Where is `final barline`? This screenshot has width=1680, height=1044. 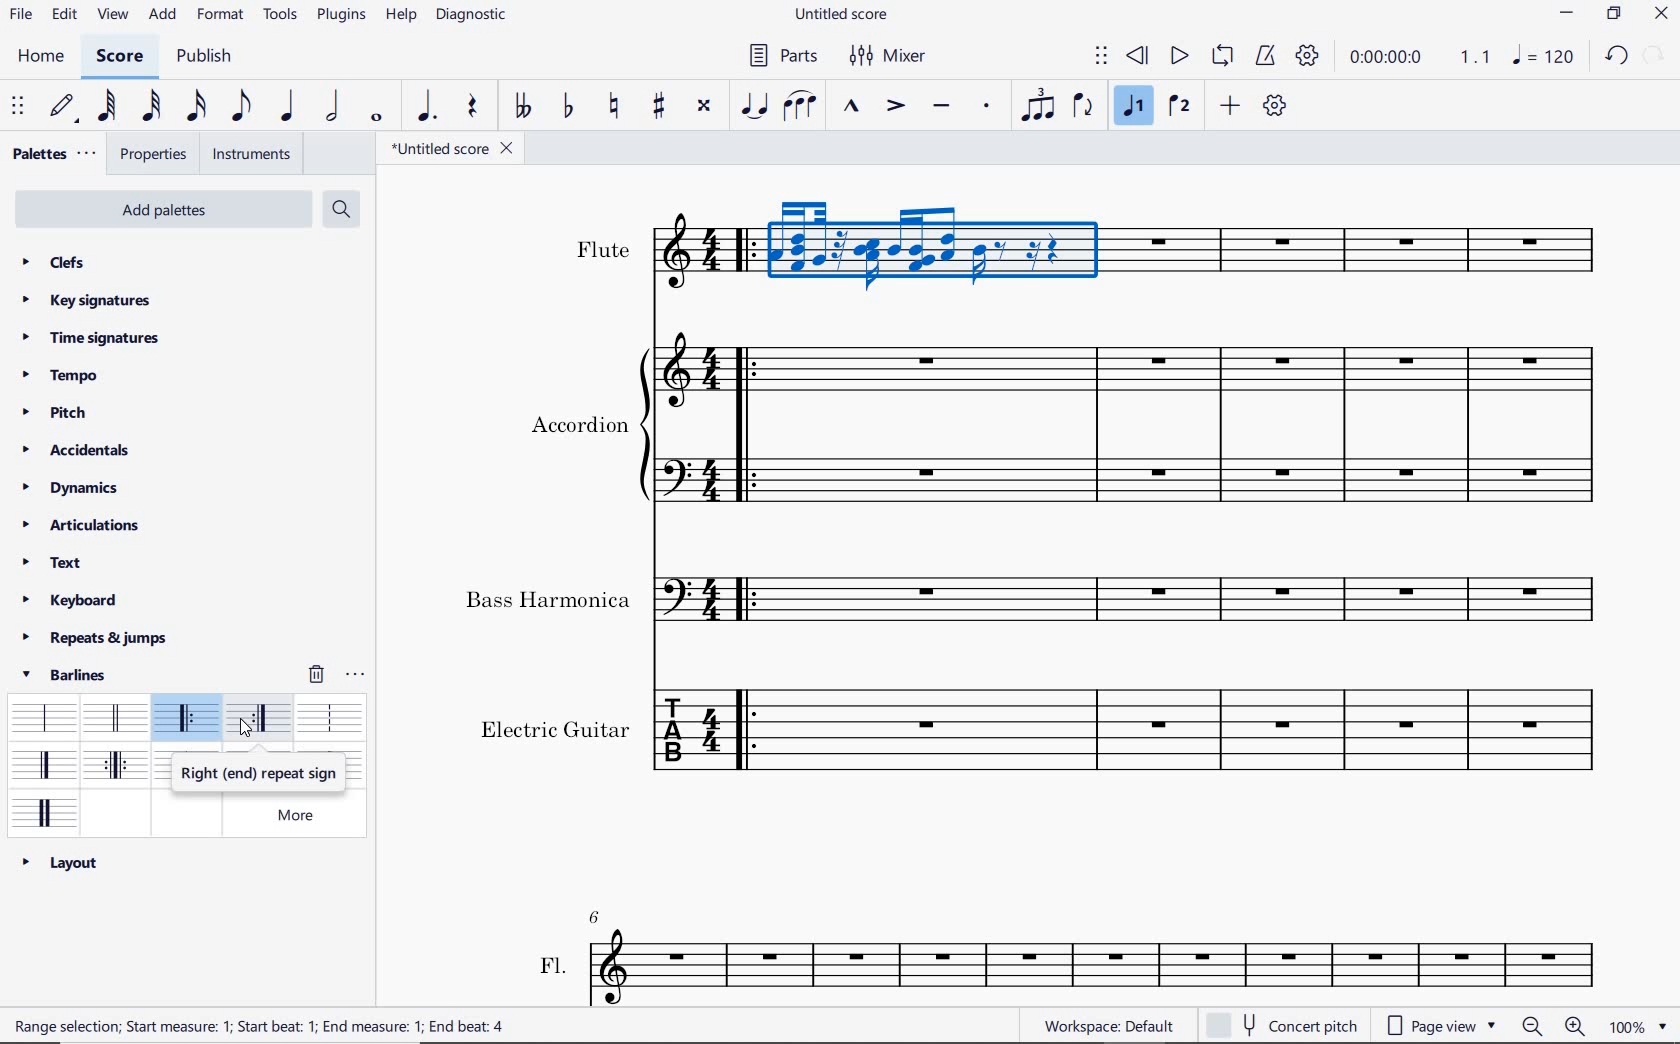
final barline is located at coordinates (44, 764).